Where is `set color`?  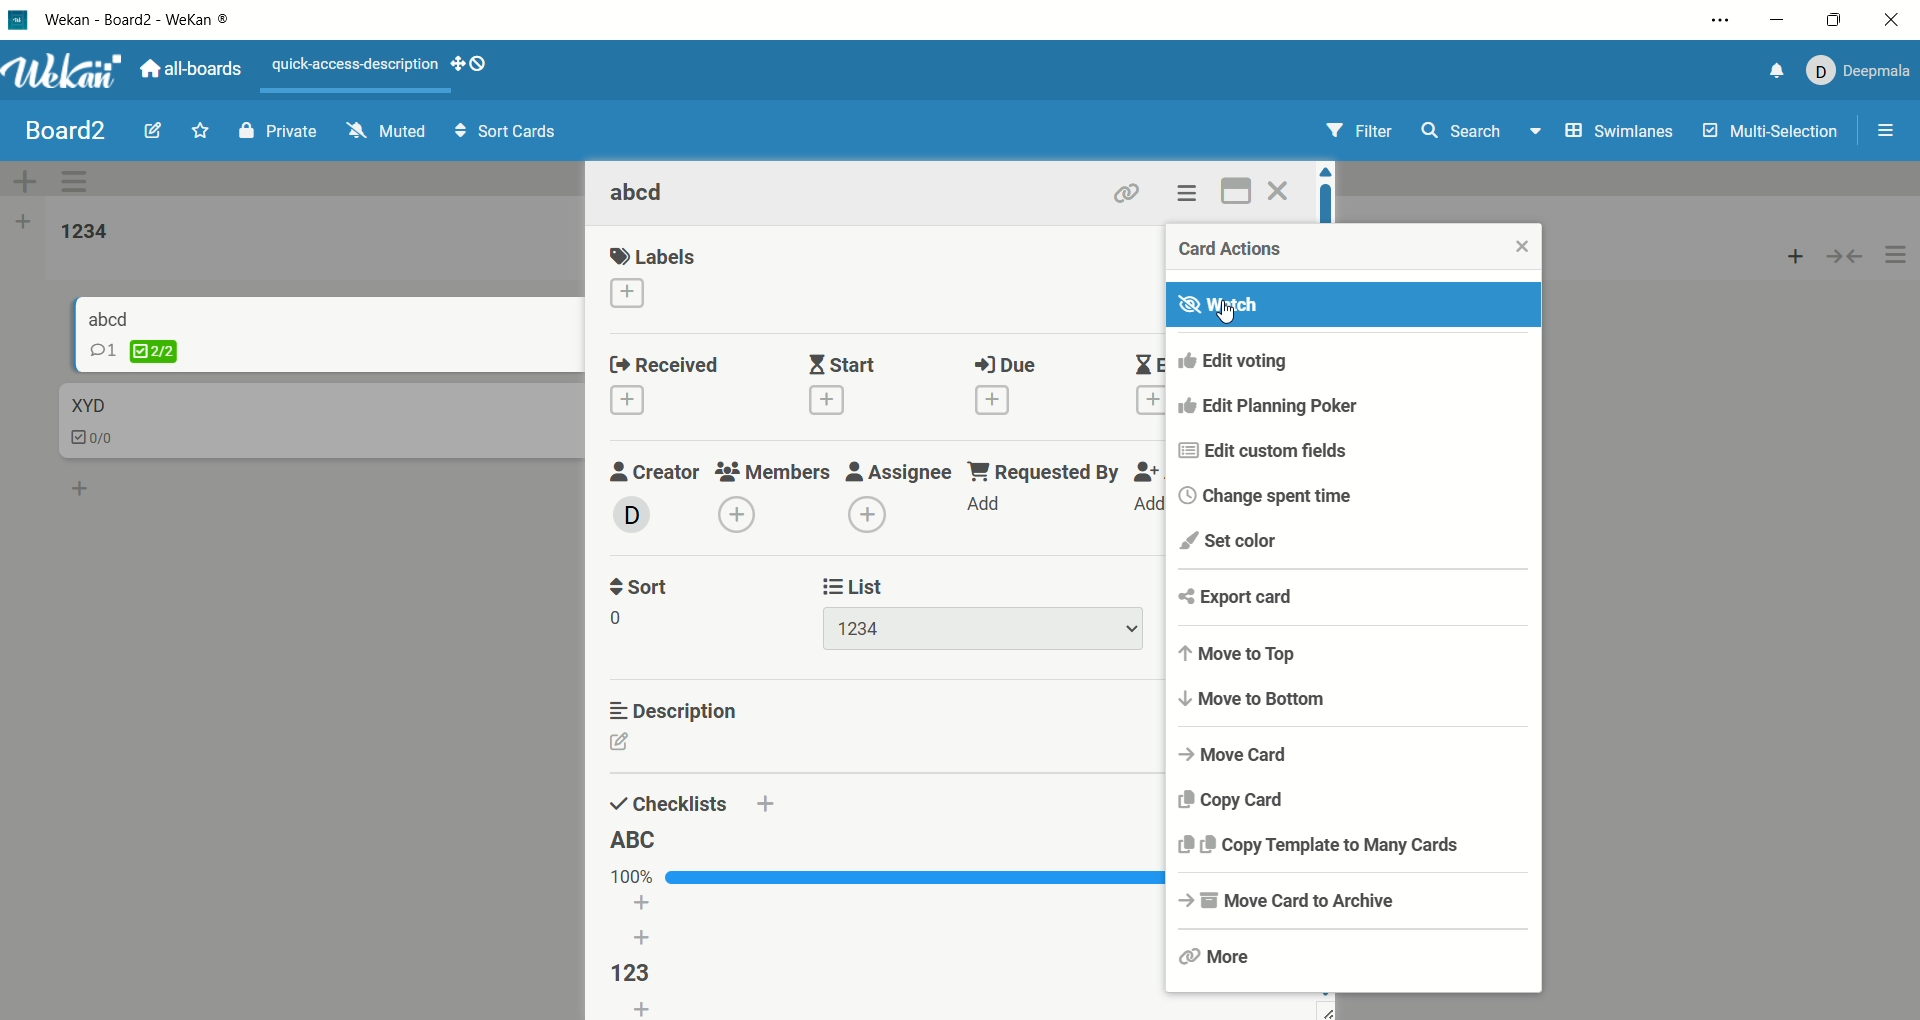
set color is located at coordinates (1357, 544).